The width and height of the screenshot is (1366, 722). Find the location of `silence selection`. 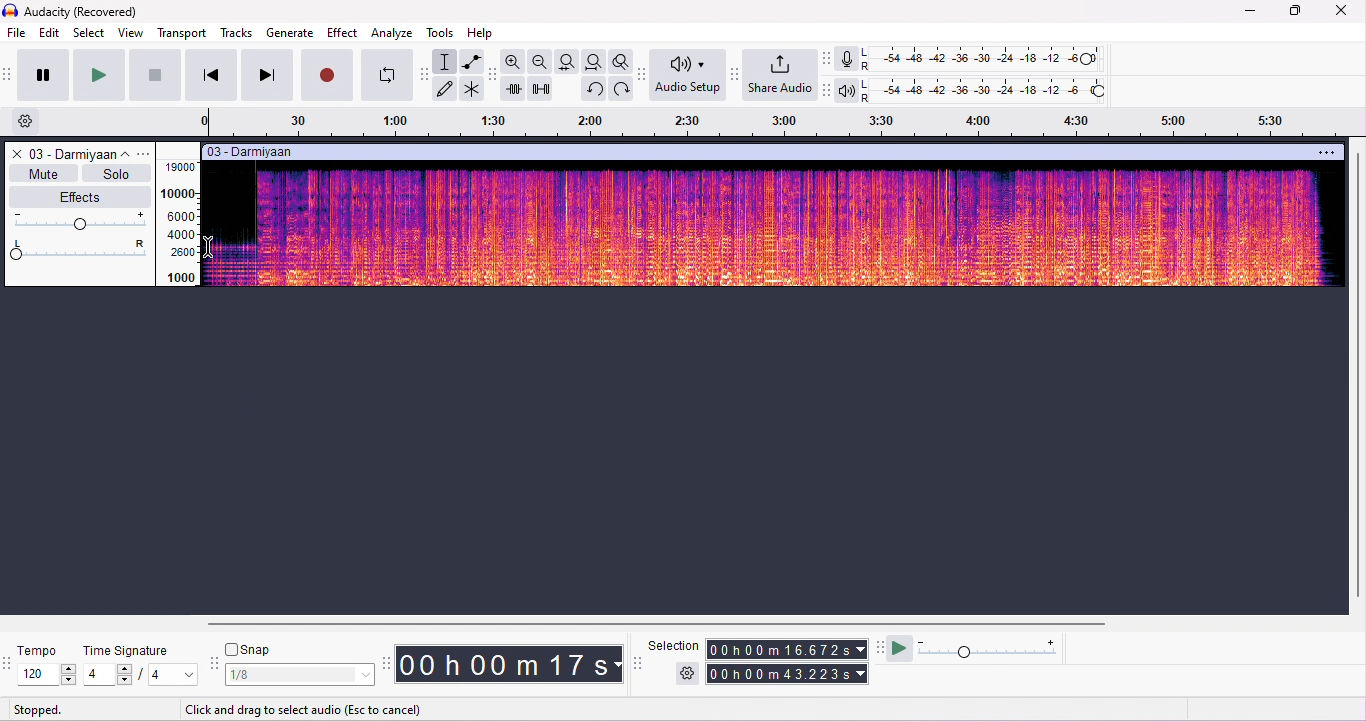

silence selection is located at coordinates (542, 88).